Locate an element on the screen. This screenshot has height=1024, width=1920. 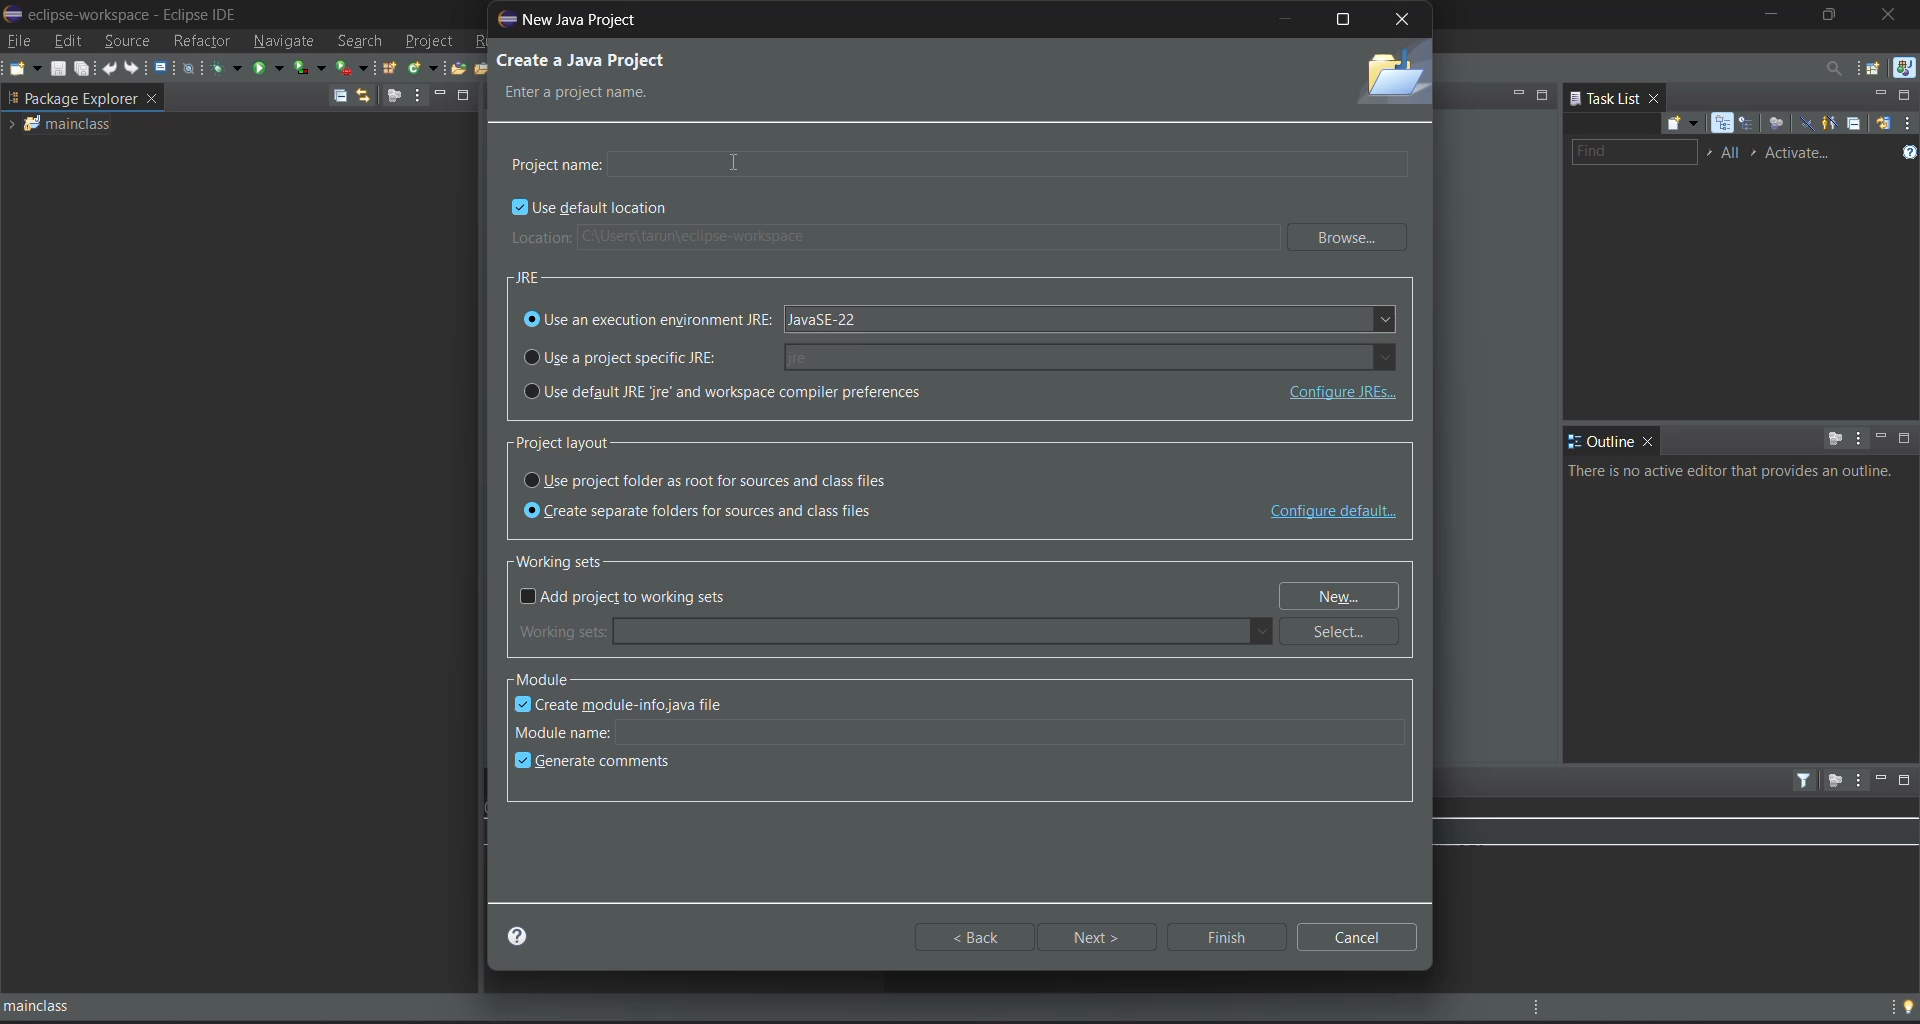
minimize is located at coordinates (1879, 778).